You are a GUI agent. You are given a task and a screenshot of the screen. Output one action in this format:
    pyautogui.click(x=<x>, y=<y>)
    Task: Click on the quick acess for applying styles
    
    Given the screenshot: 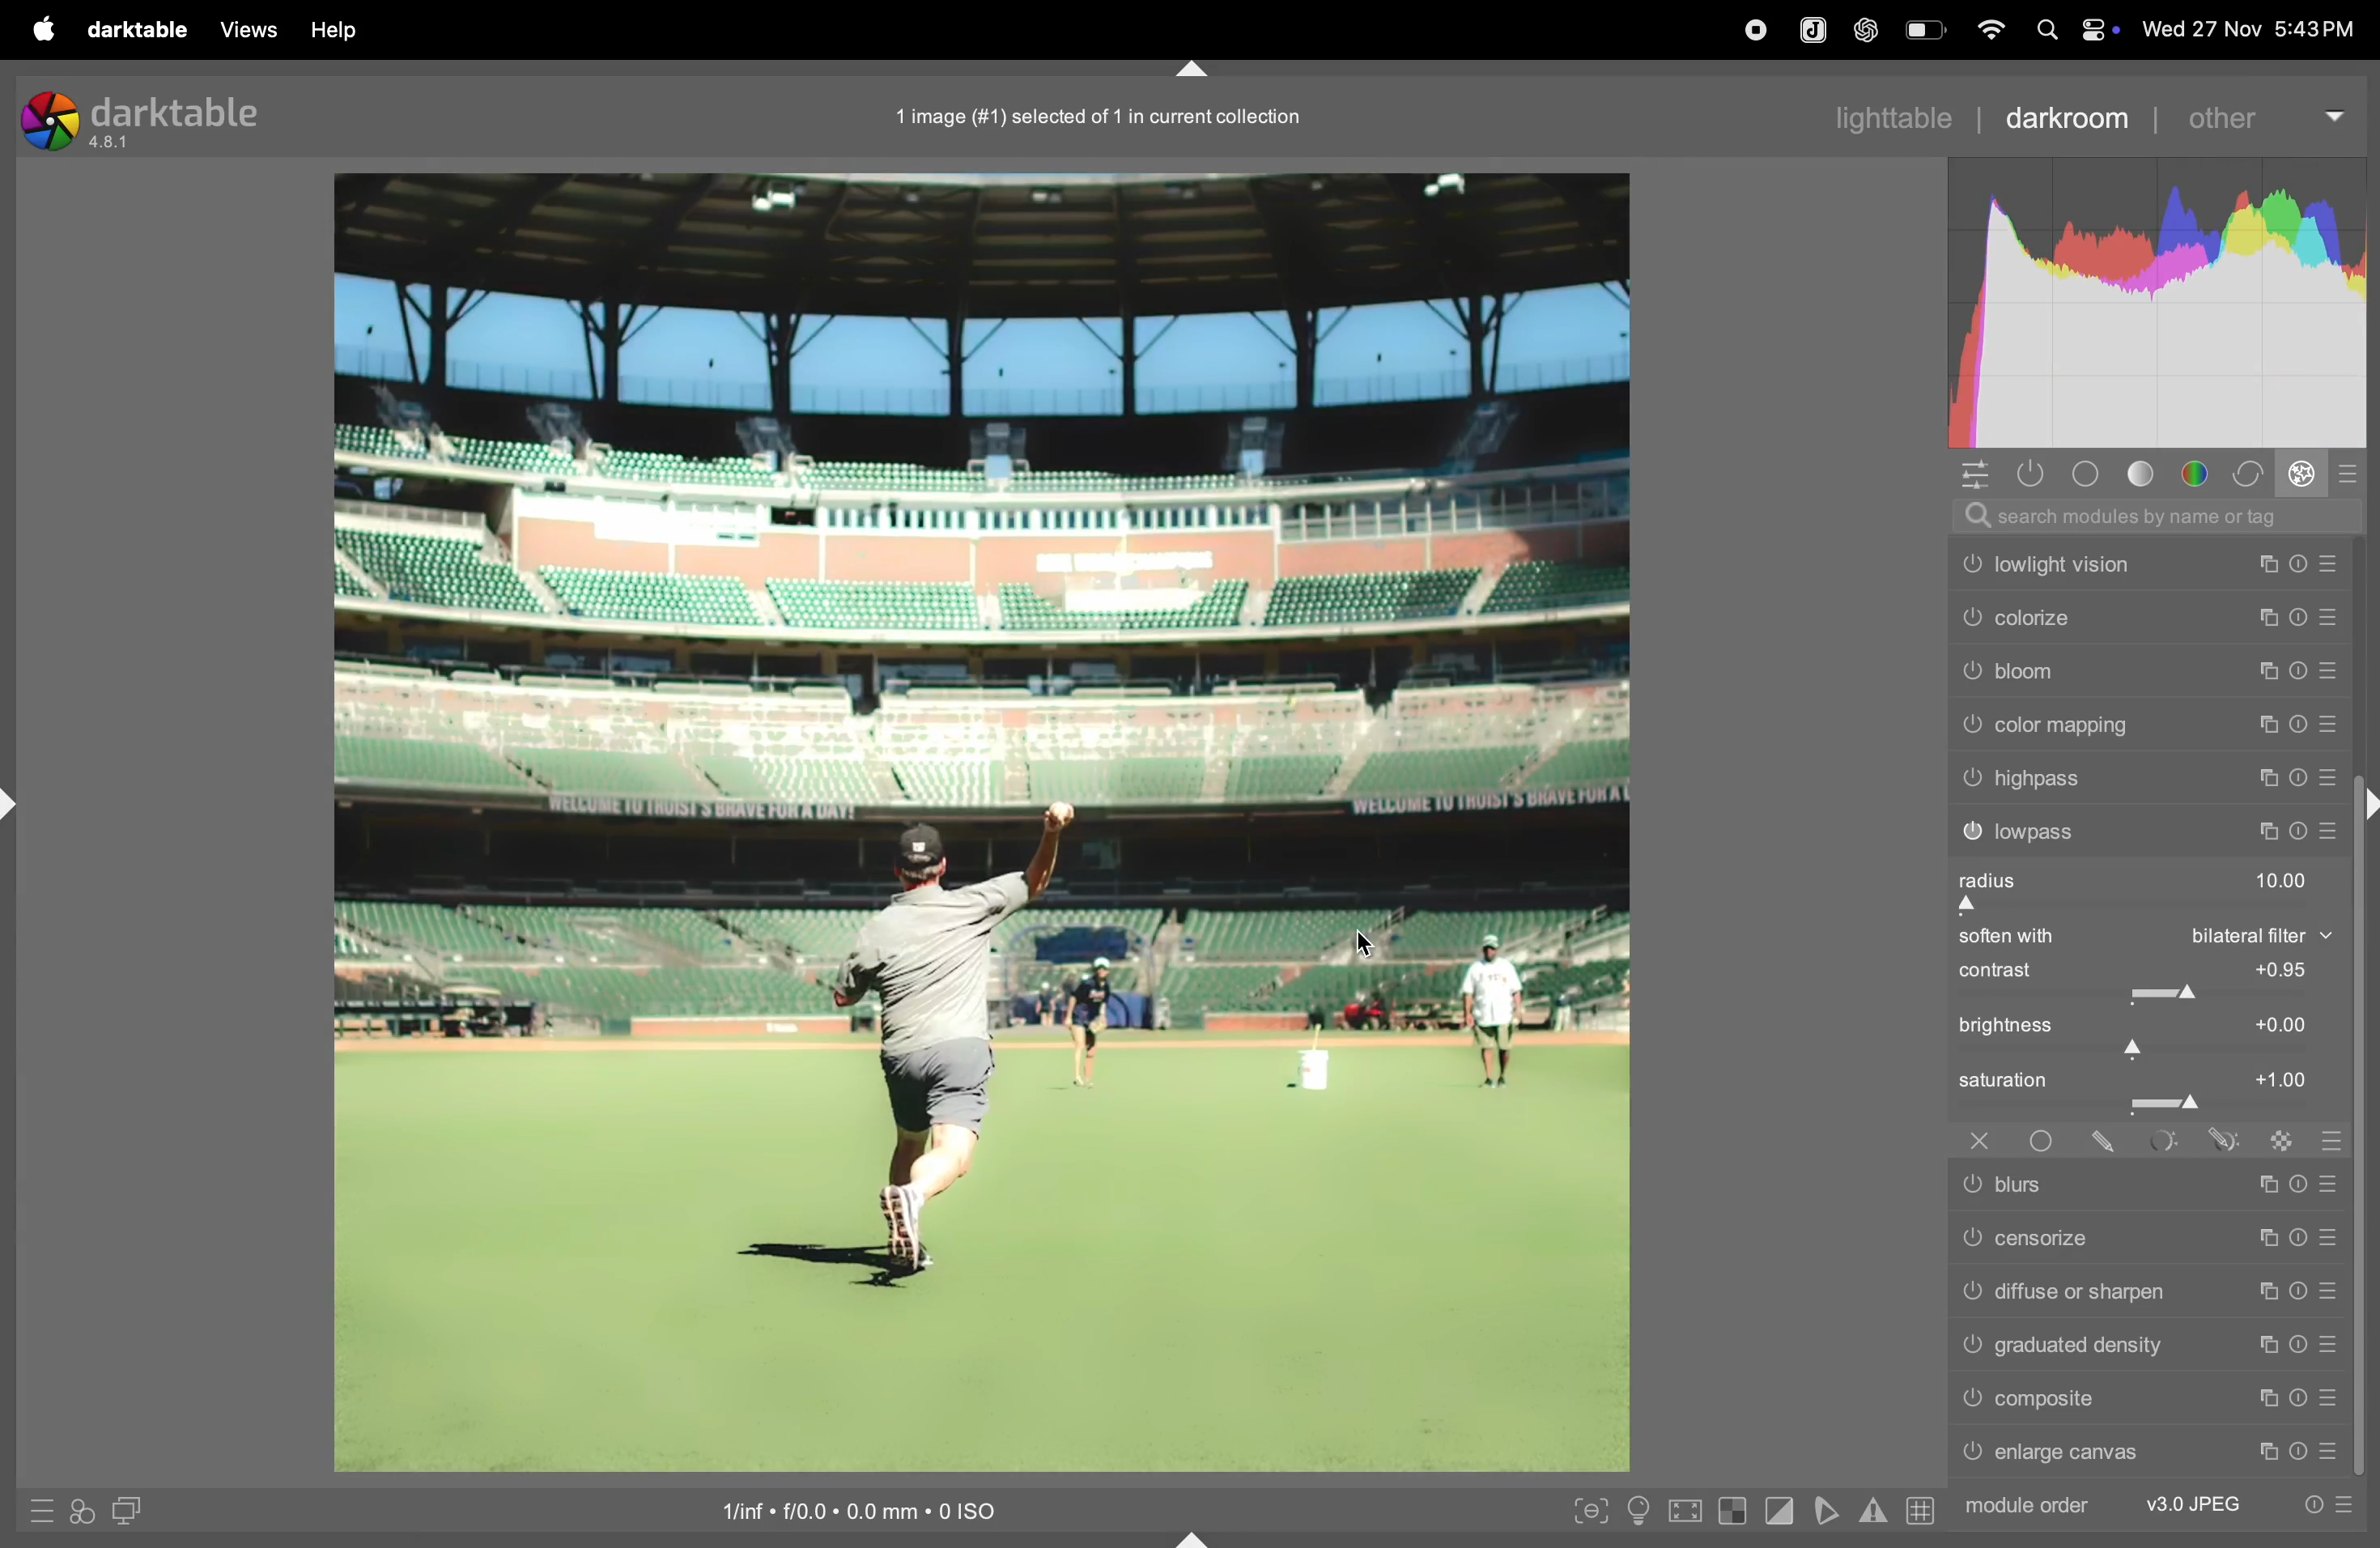 What is the action you would take?
    pyautogui.click(x=81, y=1510)
    